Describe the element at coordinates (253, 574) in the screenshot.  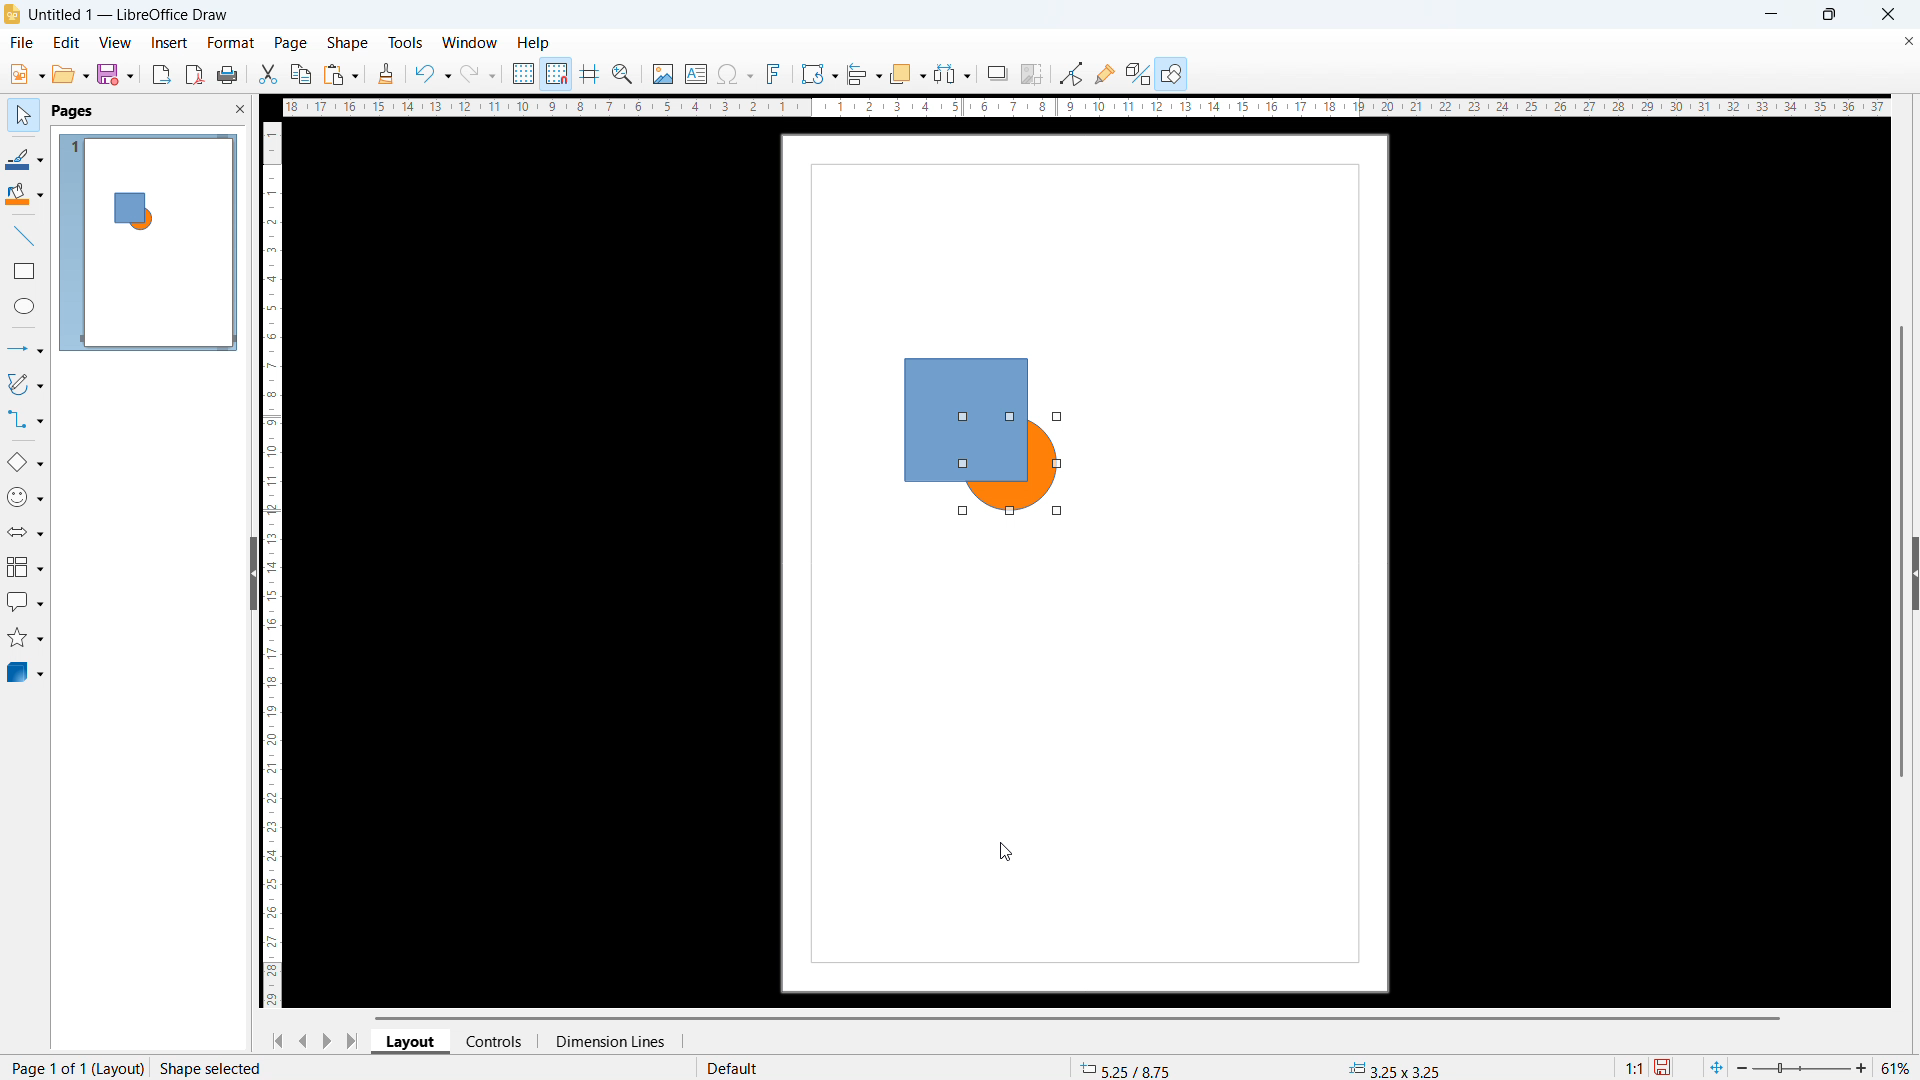
I see `Hide pane ` at that location.